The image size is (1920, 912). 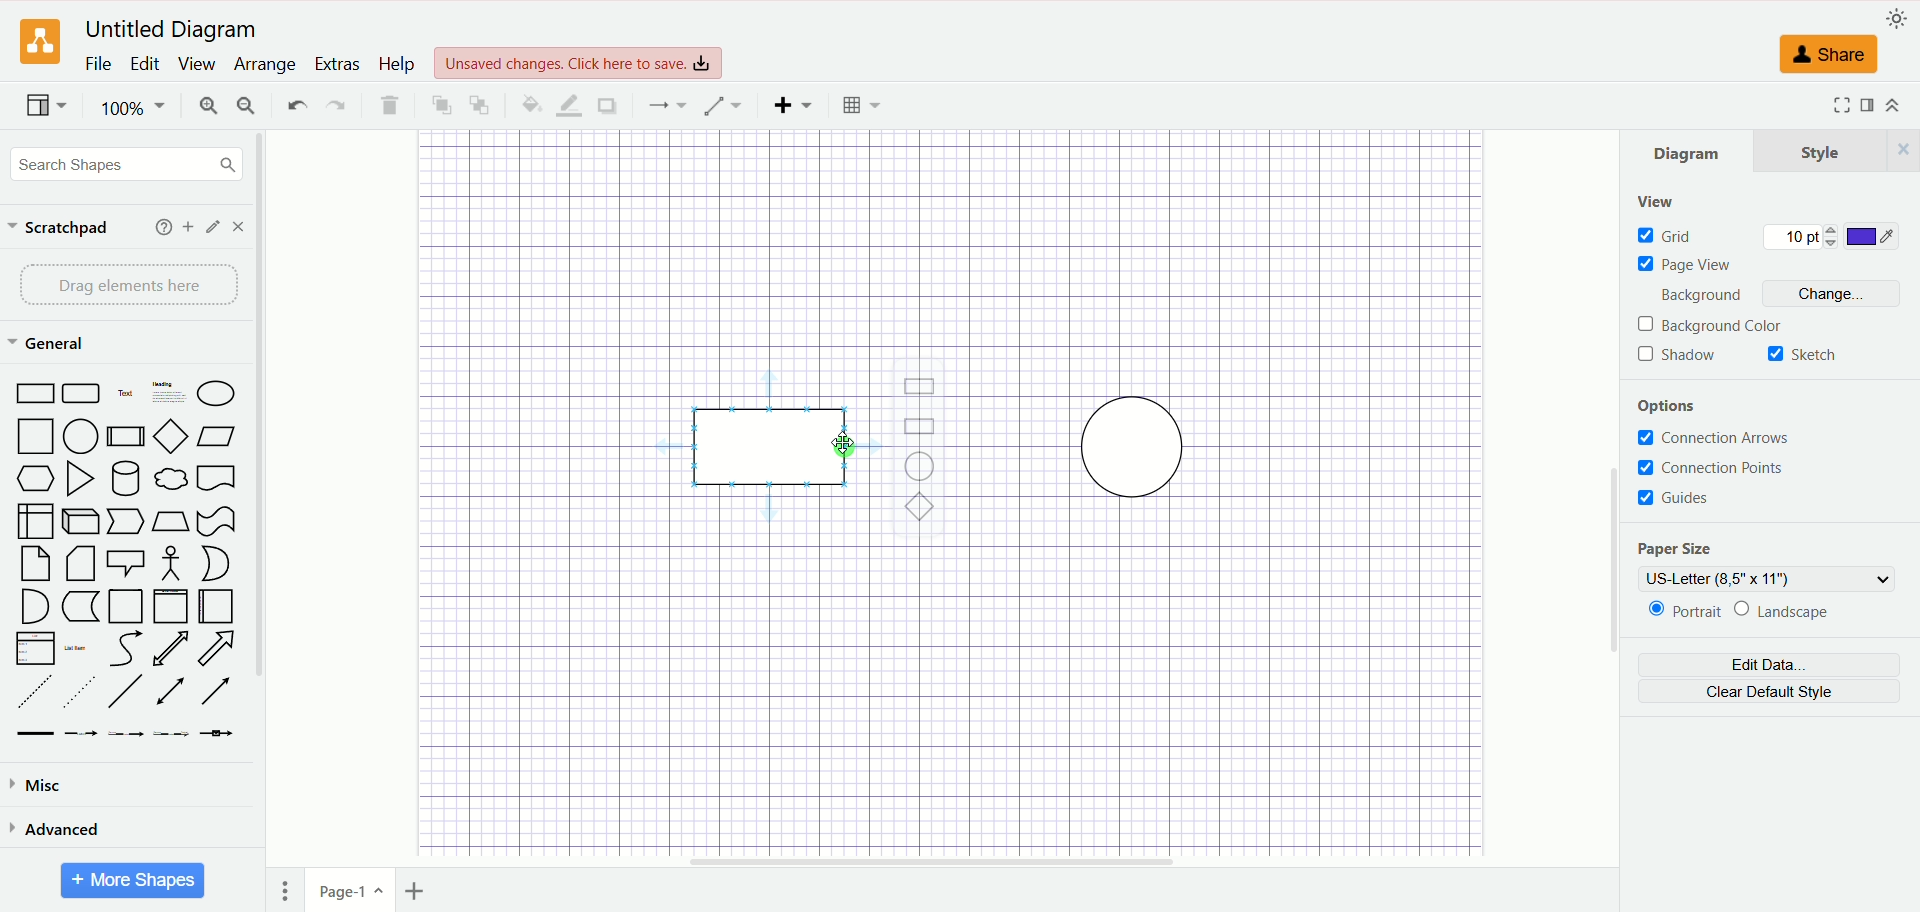 What do you see at coordinates (1709, 467) in the screenshot?
I see `connection points` at bounding box center [1709, 467].